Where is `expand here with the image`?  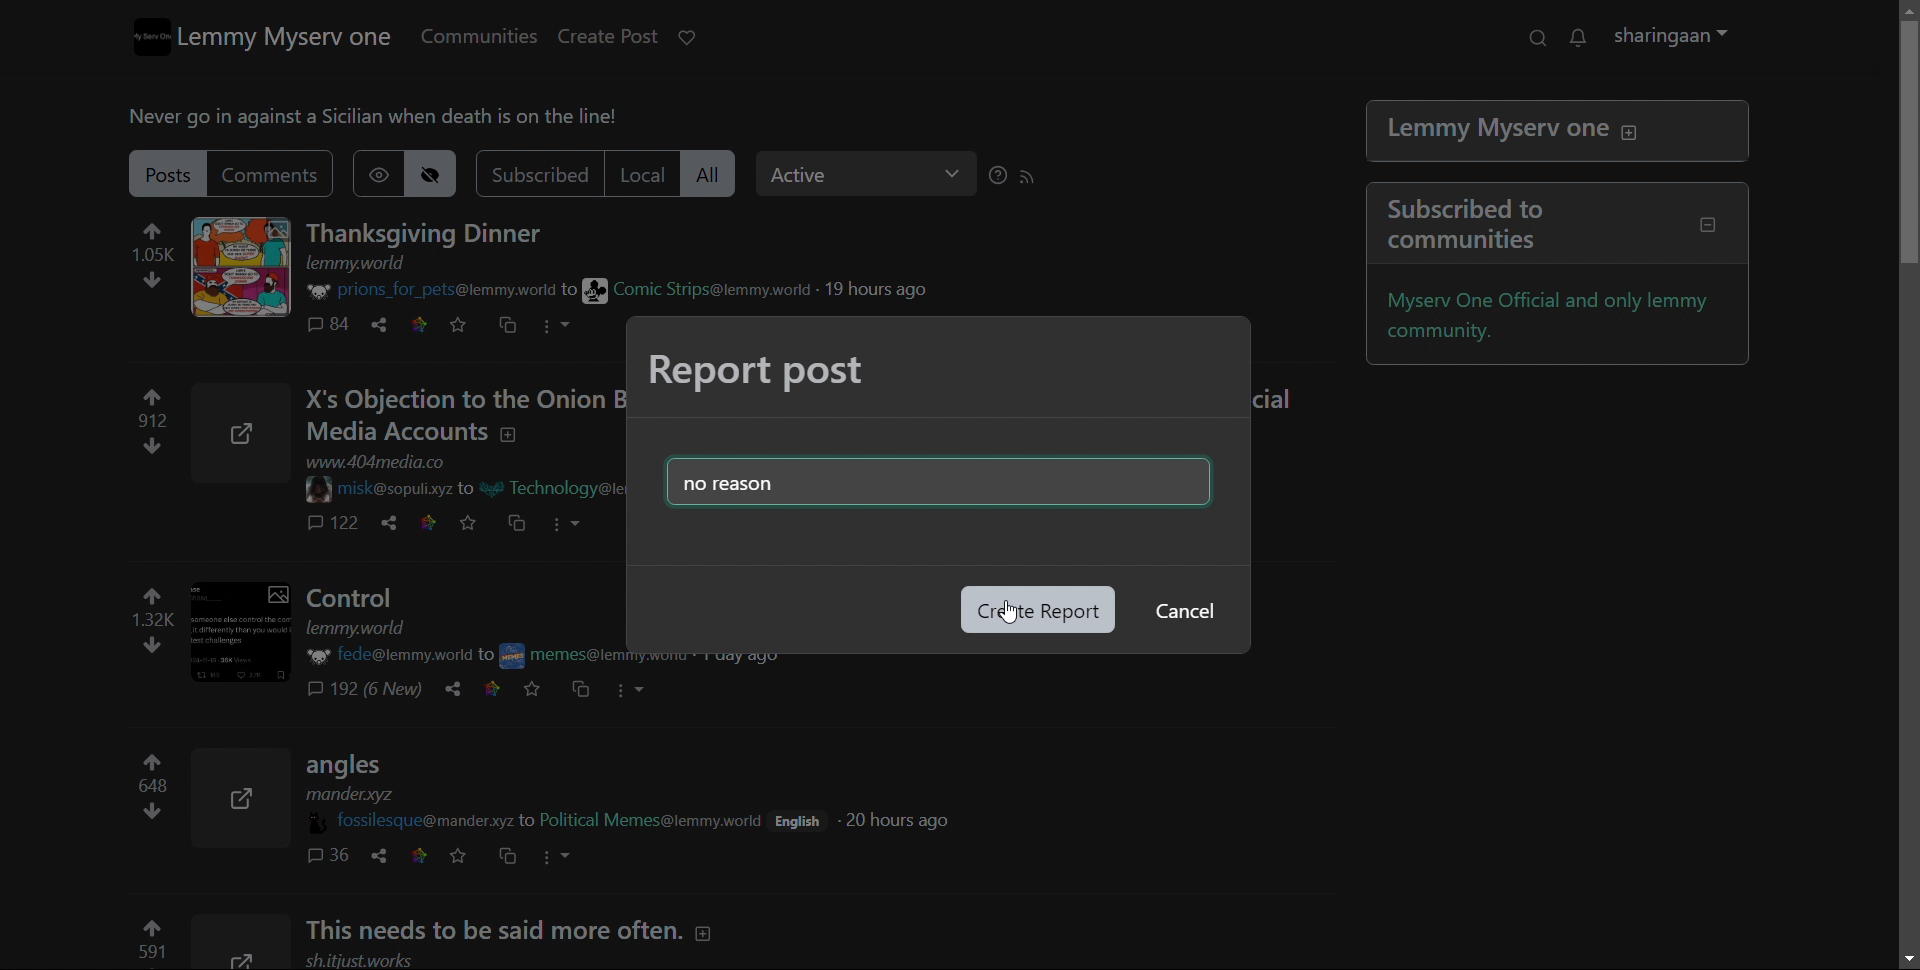
expand here with the image is located at coordinates (251, 267).